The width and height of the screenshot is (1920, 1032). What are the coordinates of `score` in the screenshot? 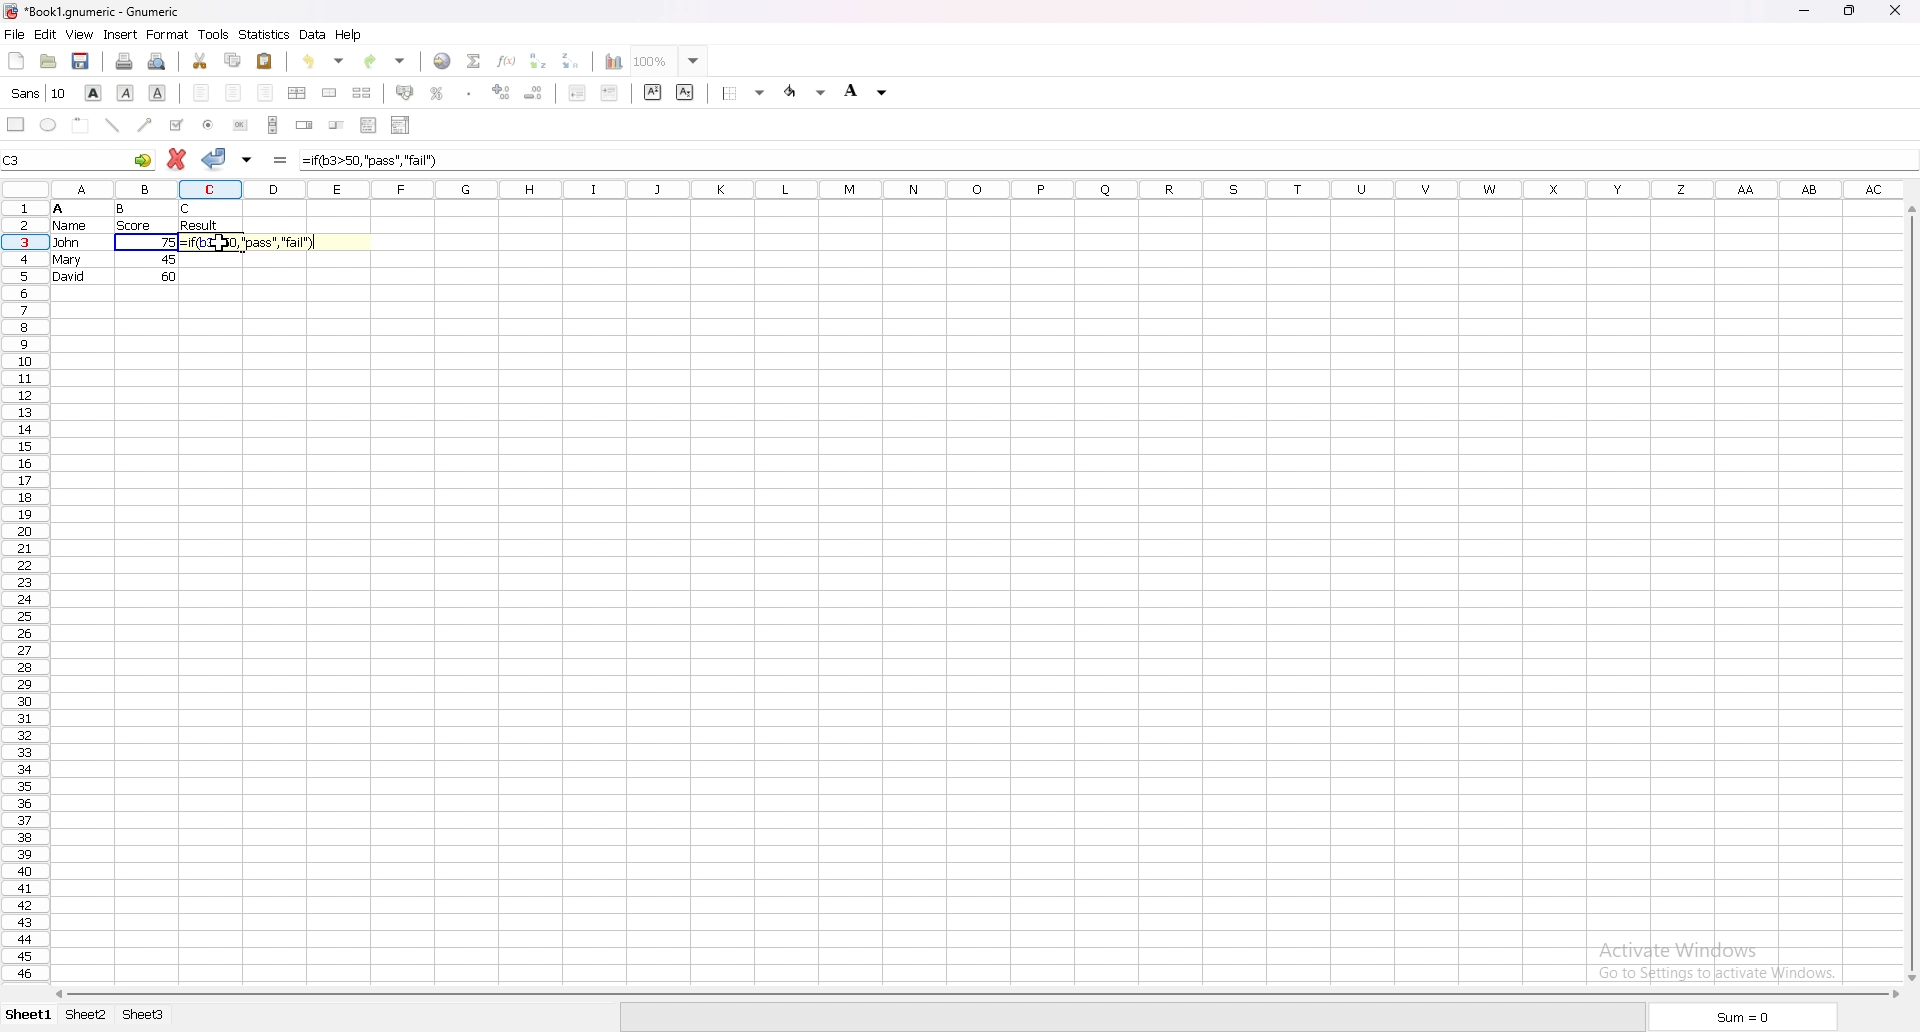 It's located at (136, 226).